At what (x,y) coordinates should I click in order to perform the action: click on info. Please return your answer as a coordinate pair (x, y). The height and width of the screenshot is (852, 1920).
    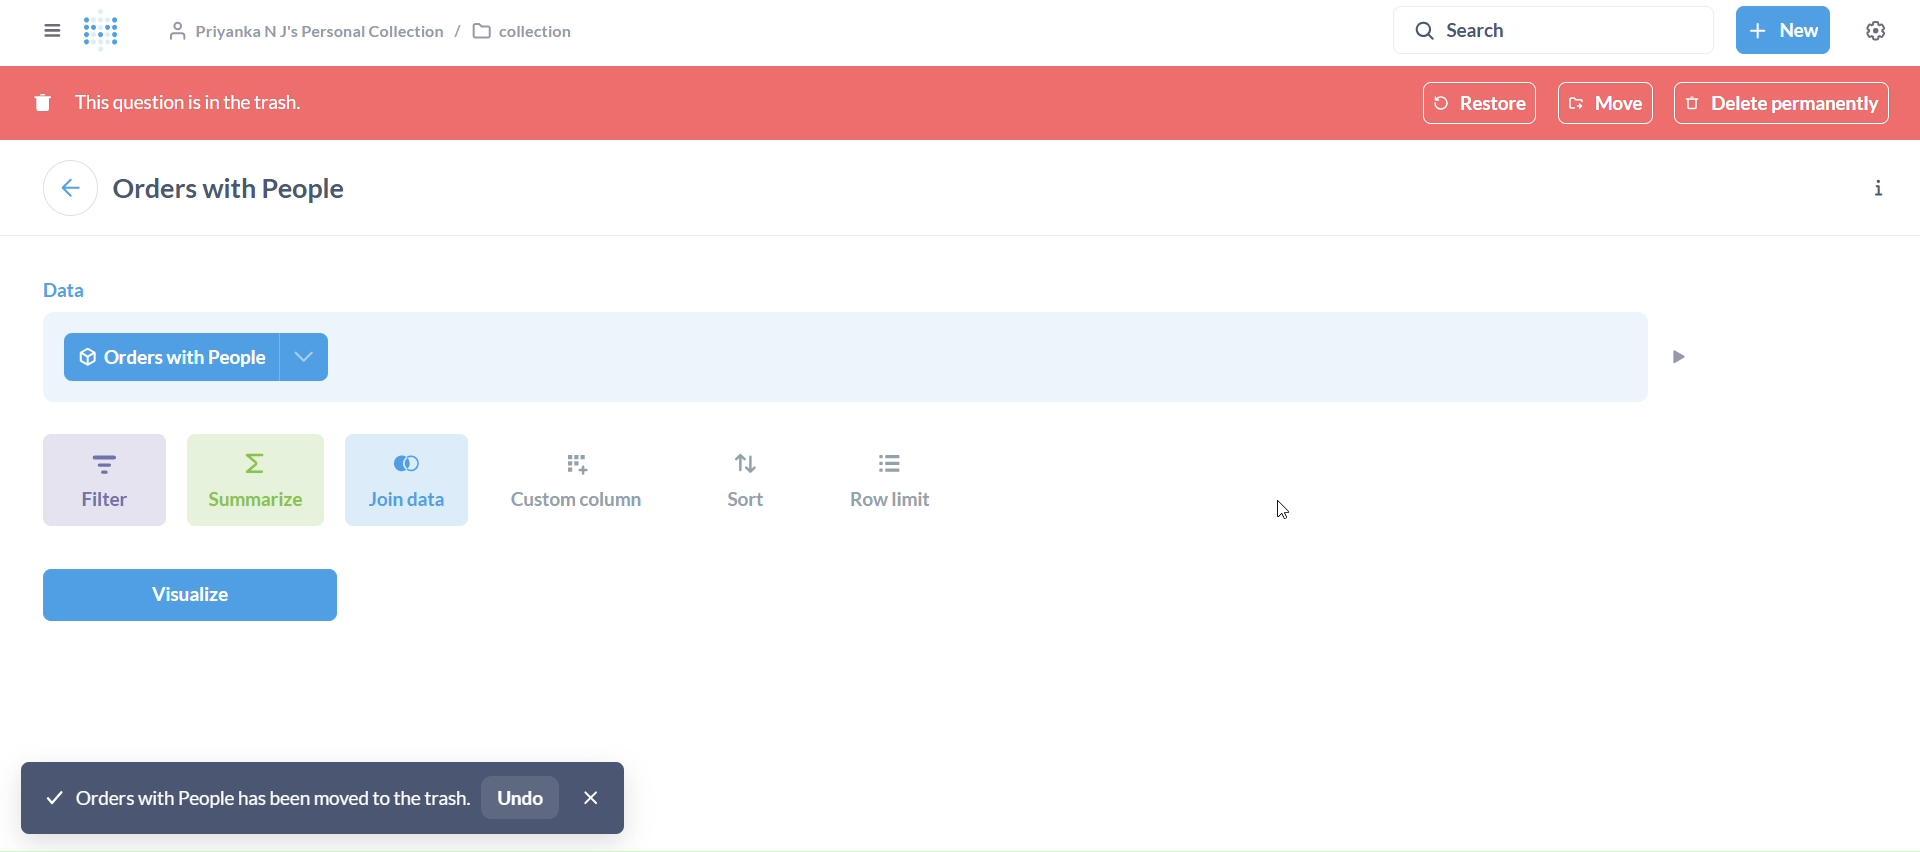
    Looking at the image, I should click on (1867, 185).